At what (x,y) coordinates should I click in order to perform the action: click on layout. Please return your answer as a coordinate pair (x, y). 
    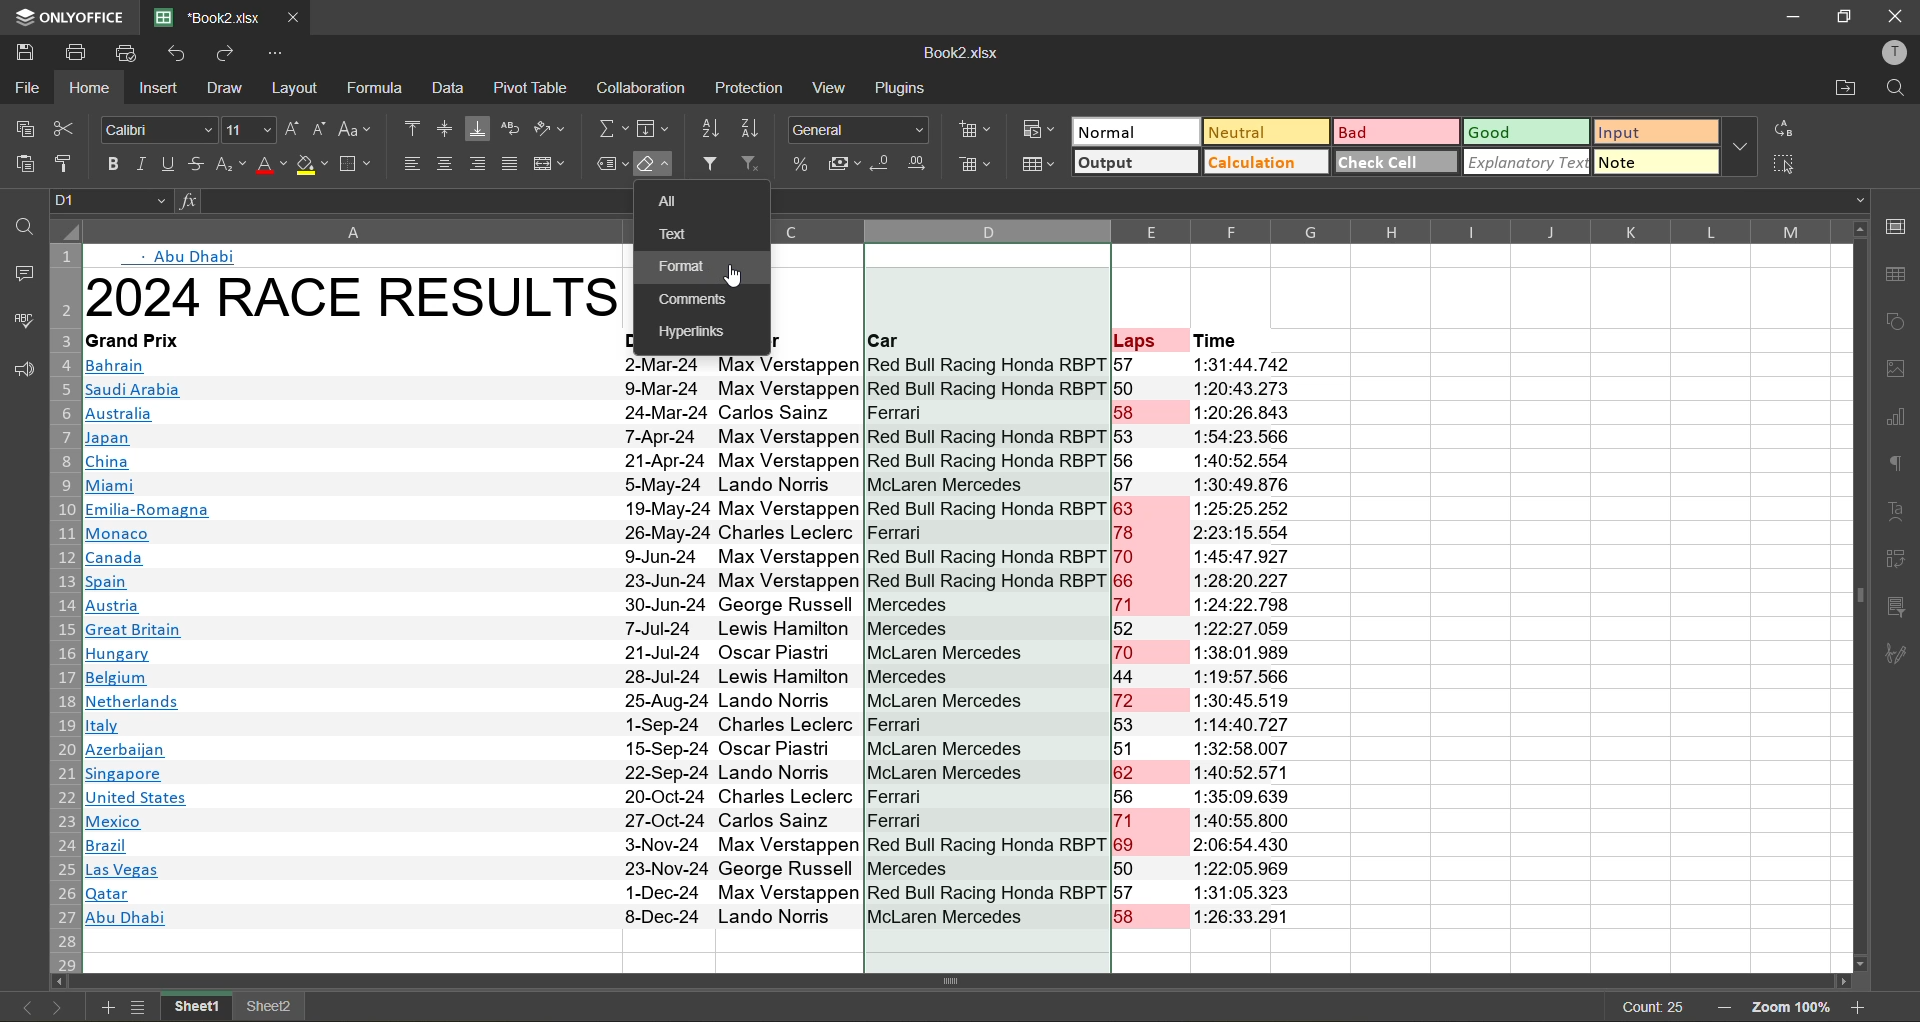
    Looking at the image, I should click on (298, 88).